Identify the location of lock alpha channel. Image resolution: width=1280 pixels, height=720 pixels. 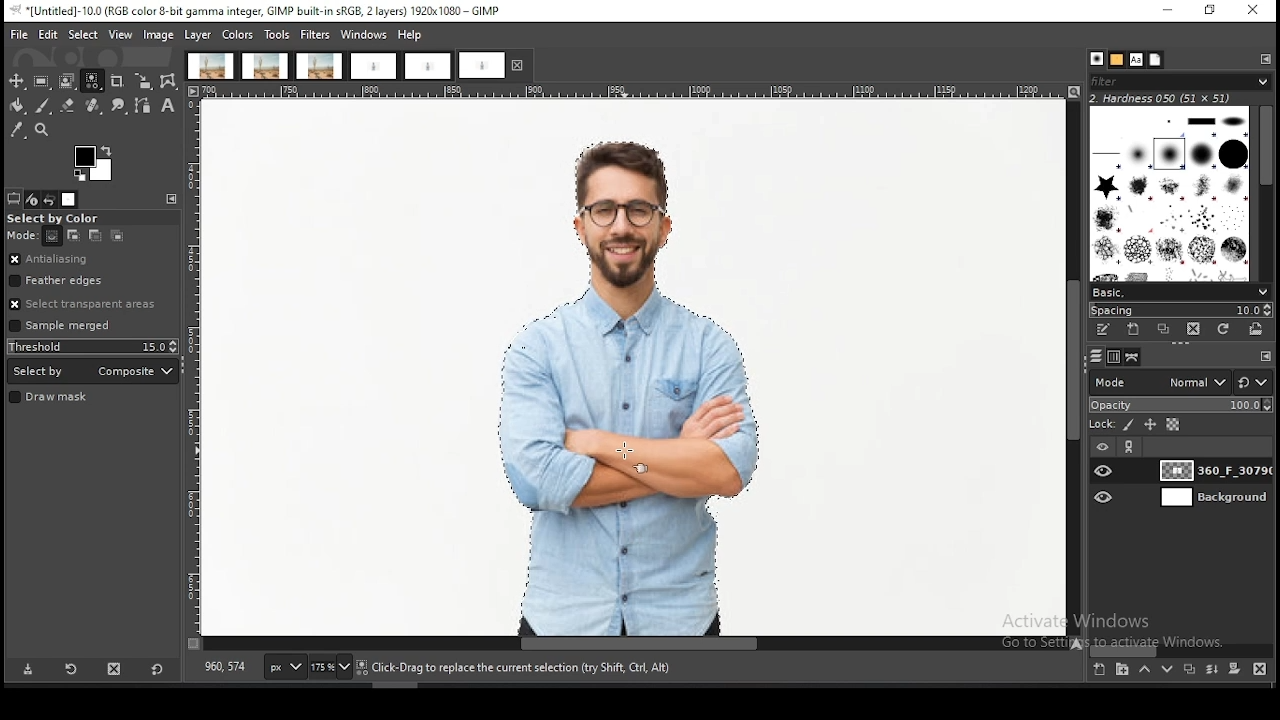
(1173, 425).